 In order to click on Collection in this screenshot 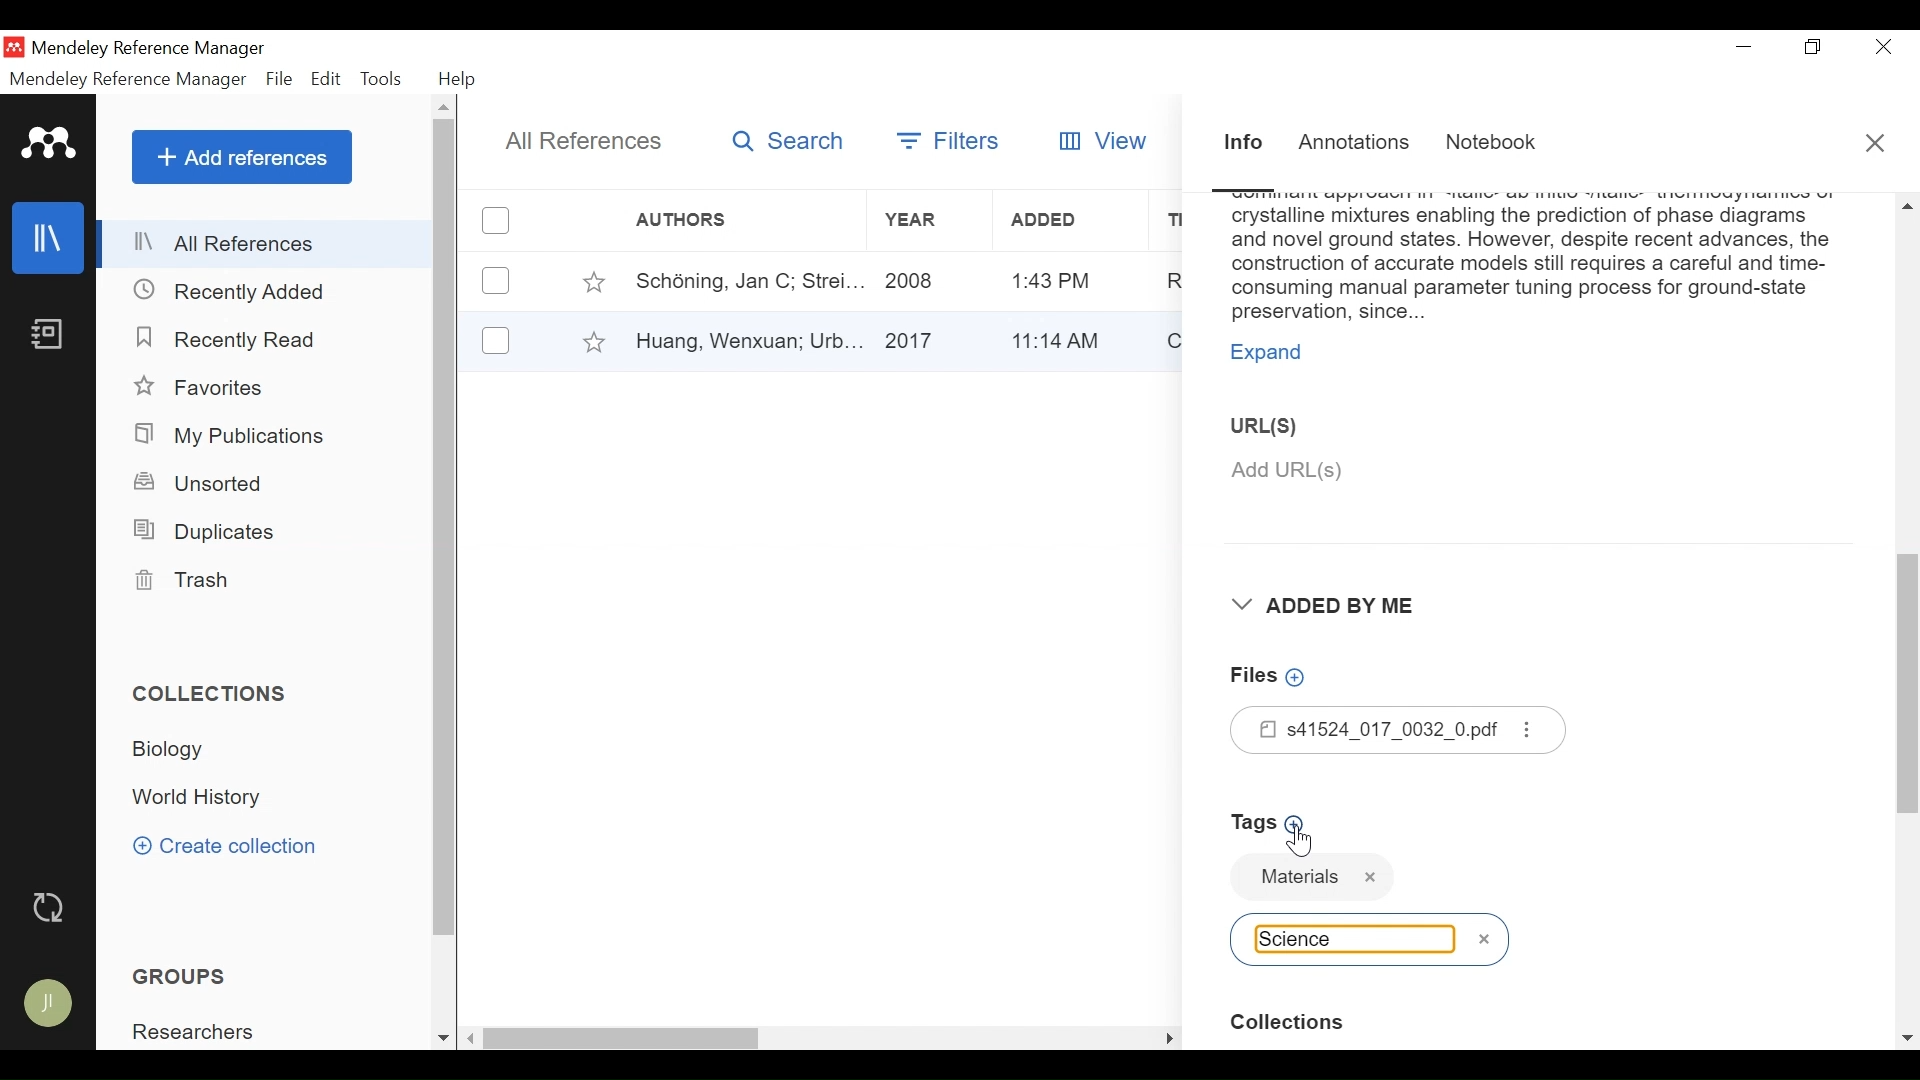, I will do `click(176, 749)`.